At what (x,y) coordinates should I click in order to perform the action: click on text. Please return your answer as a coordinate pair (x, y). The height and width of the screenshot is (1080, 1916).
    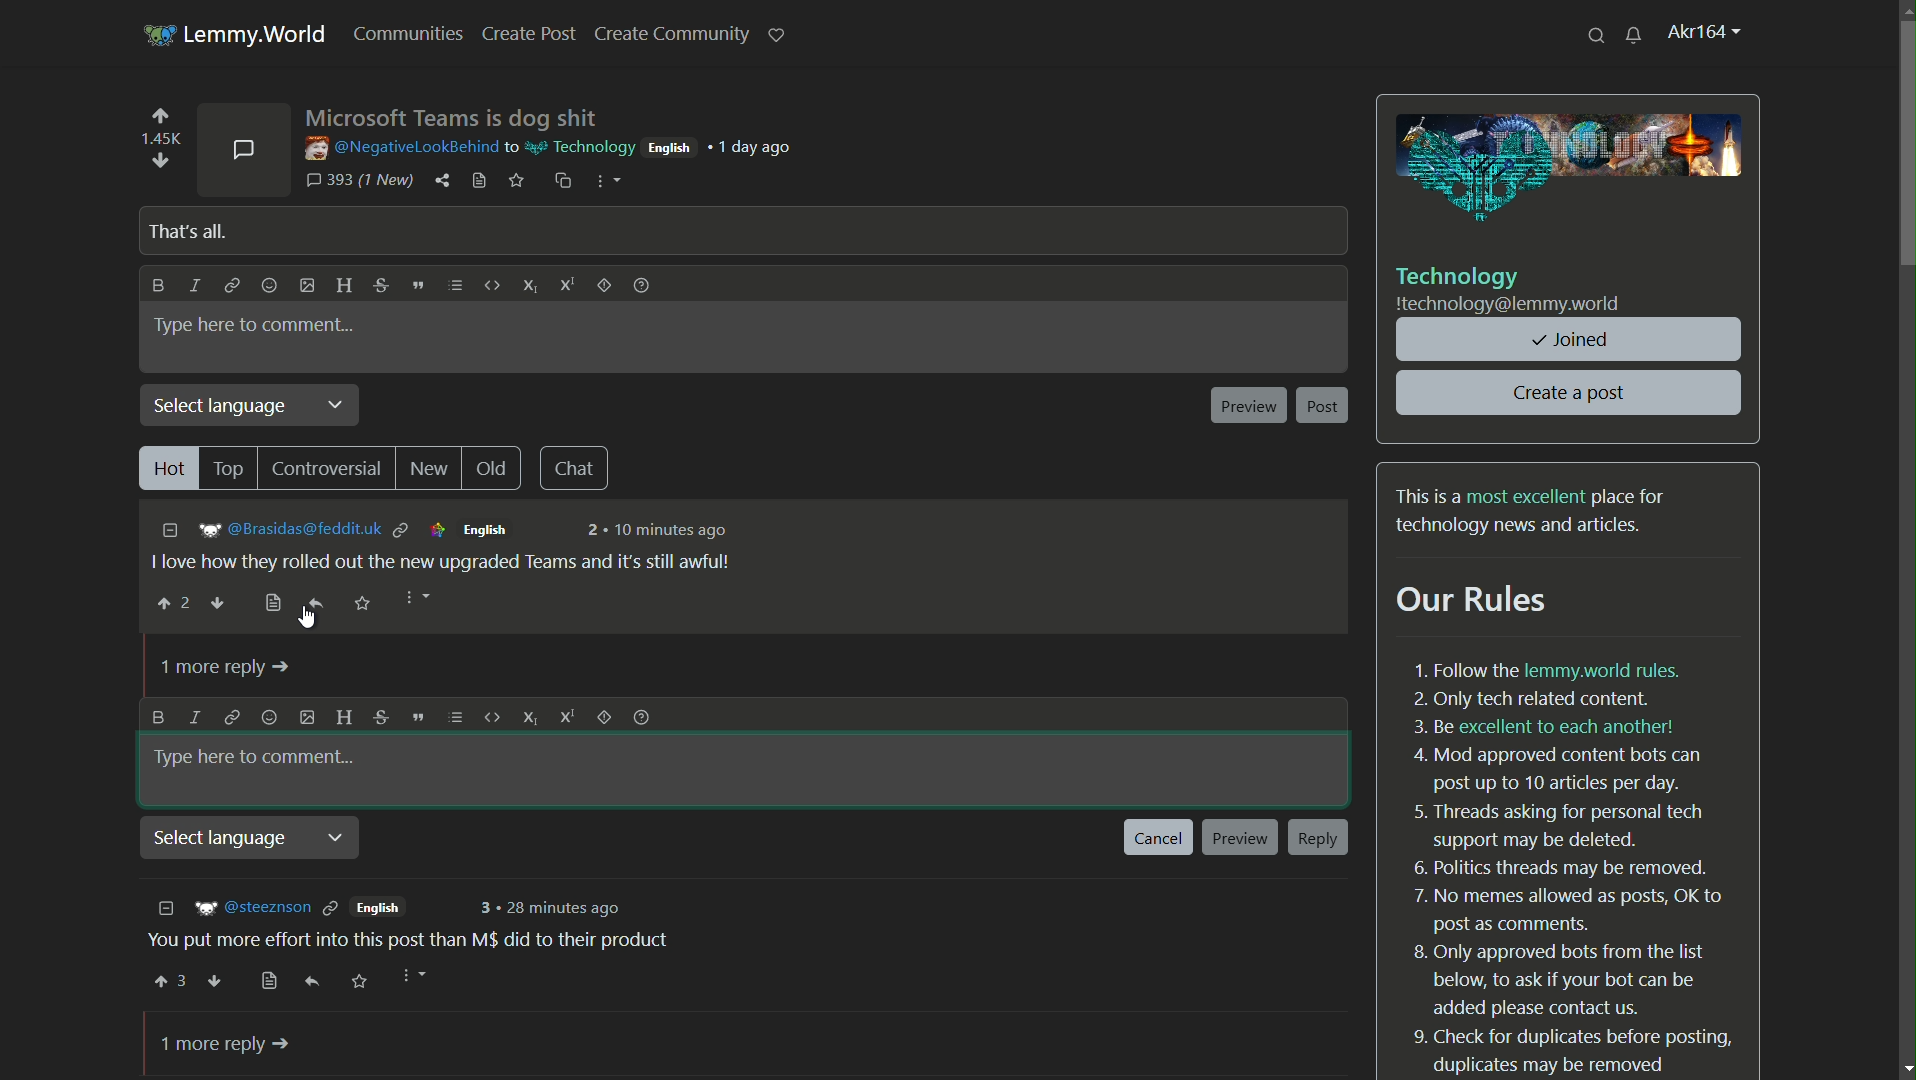
    Looking at the image, I should click on (1574, 863).